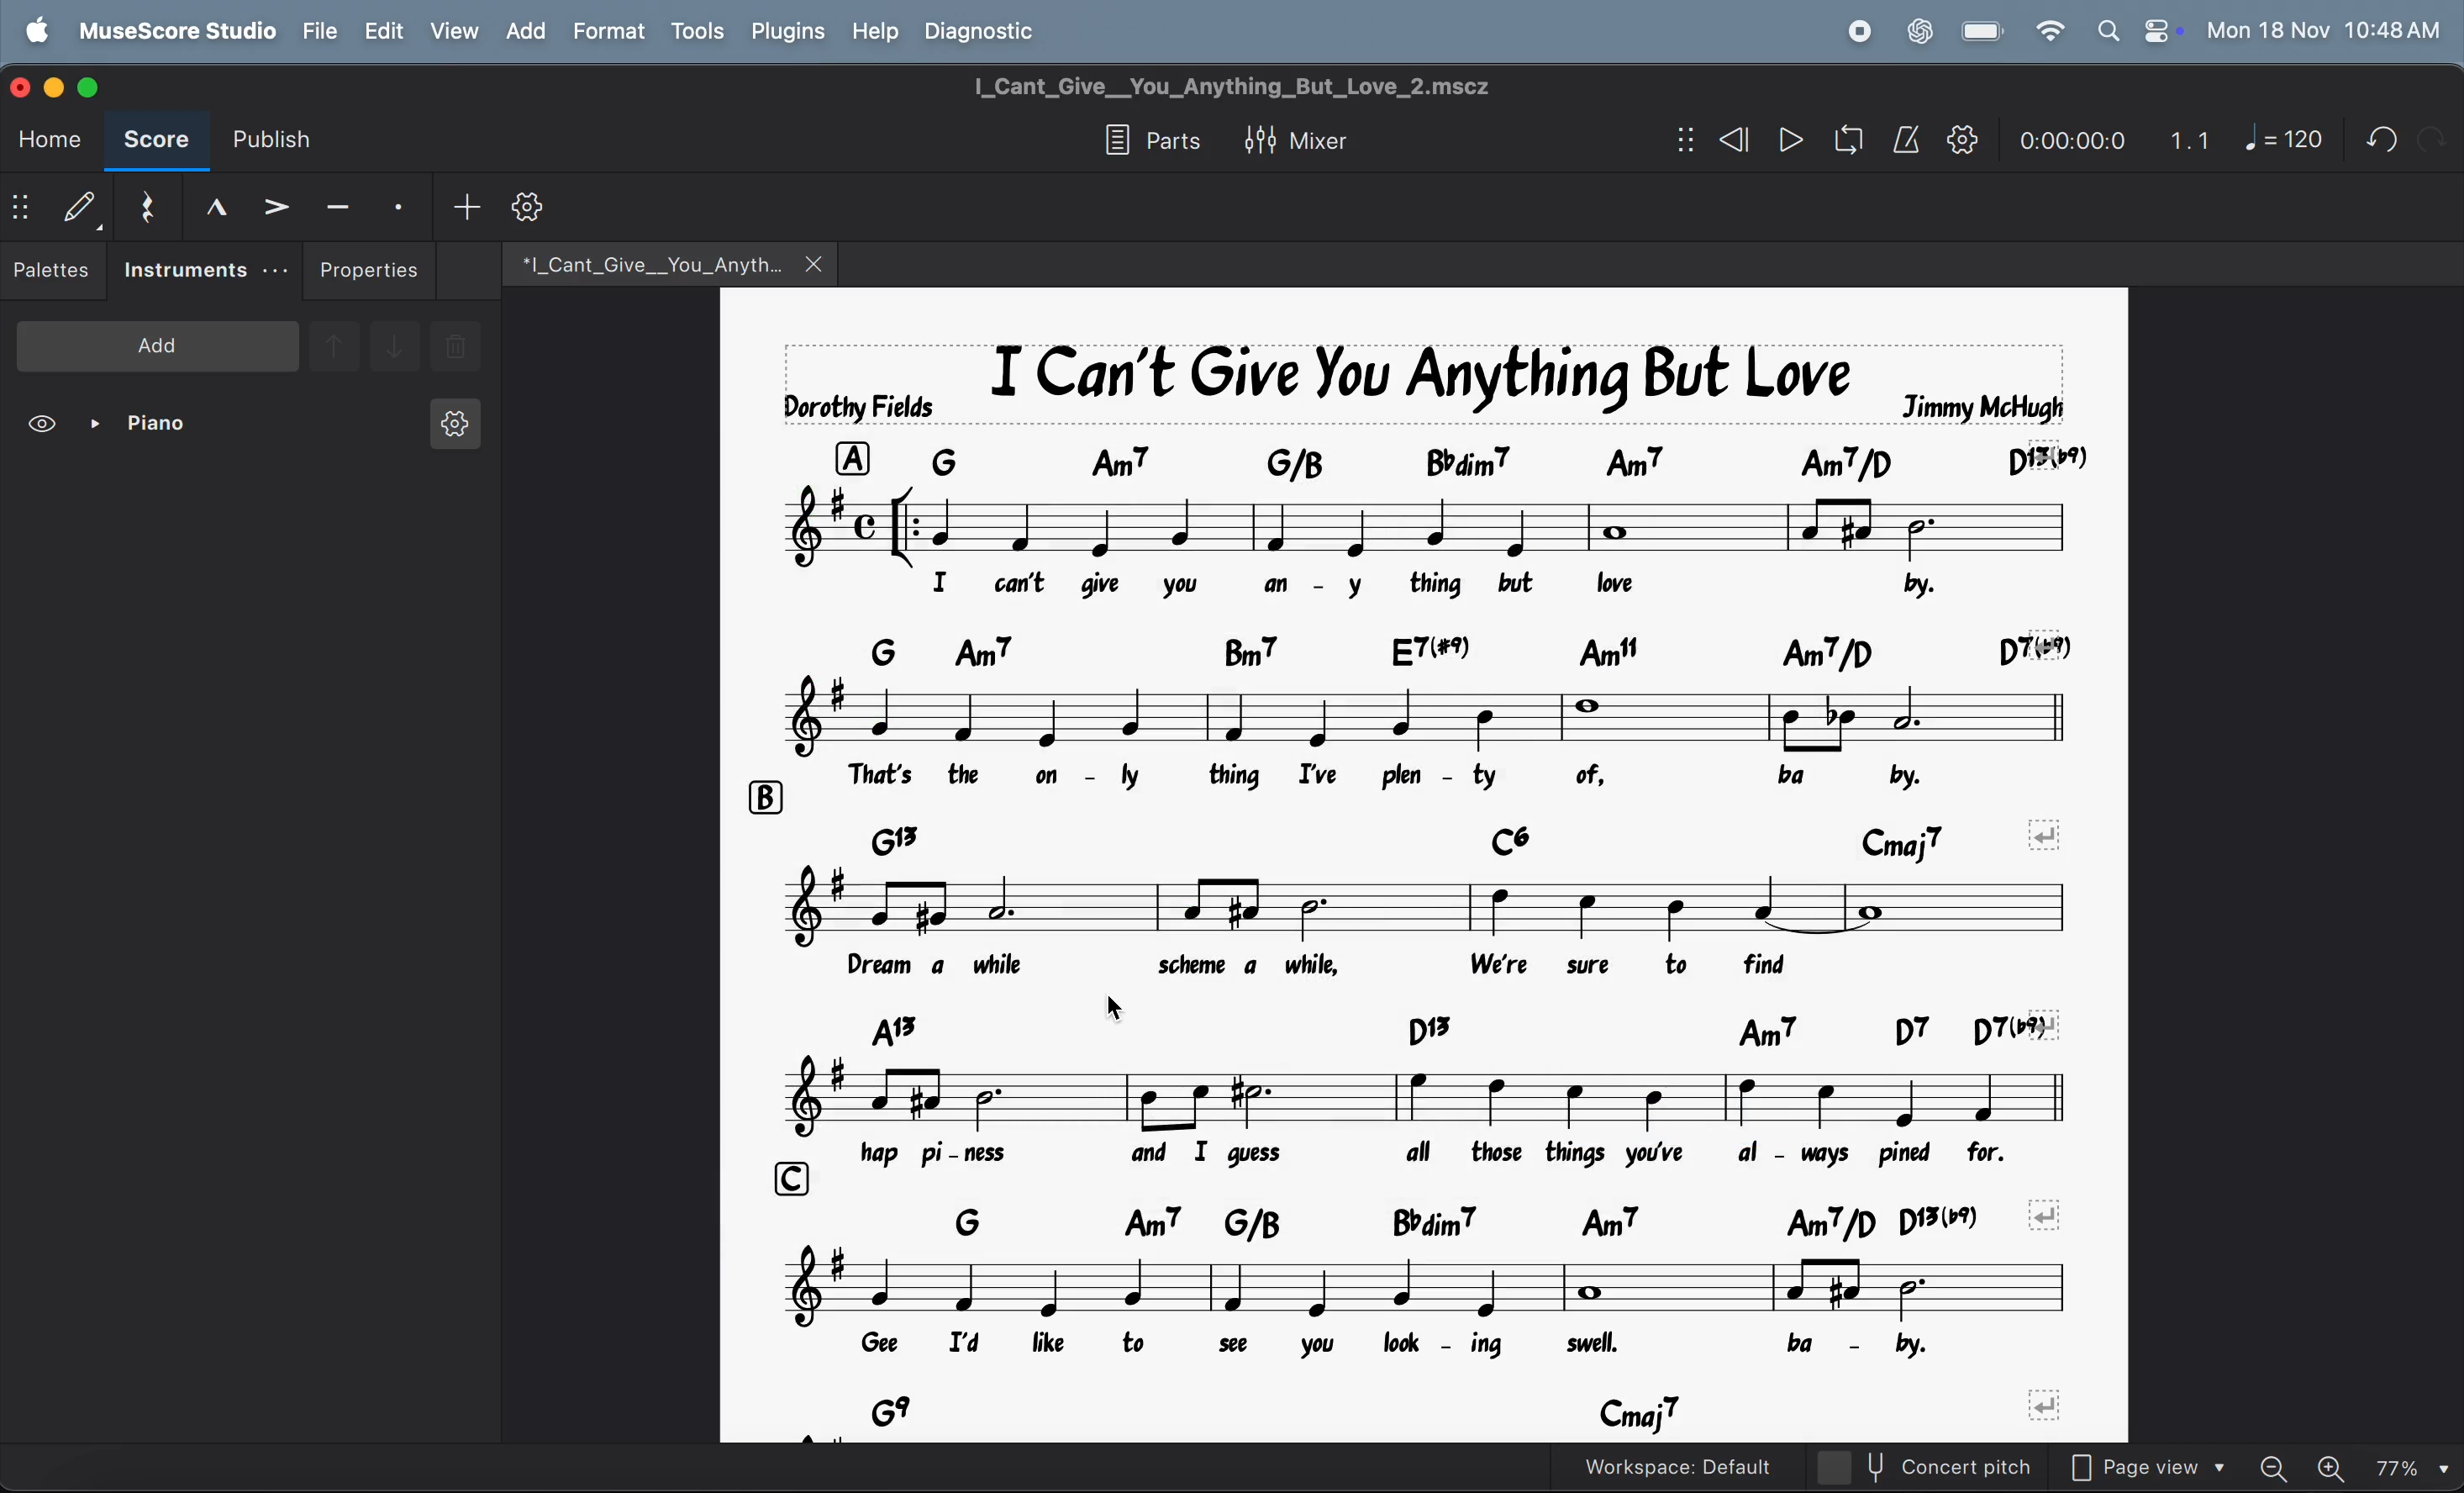 Image resolution: width=2464 pixels, height=1493 pixels. What do you see at coordinates (2336, 1464) in the screenshot?
I see `zoom in` at bounding box center [2336, 1464].